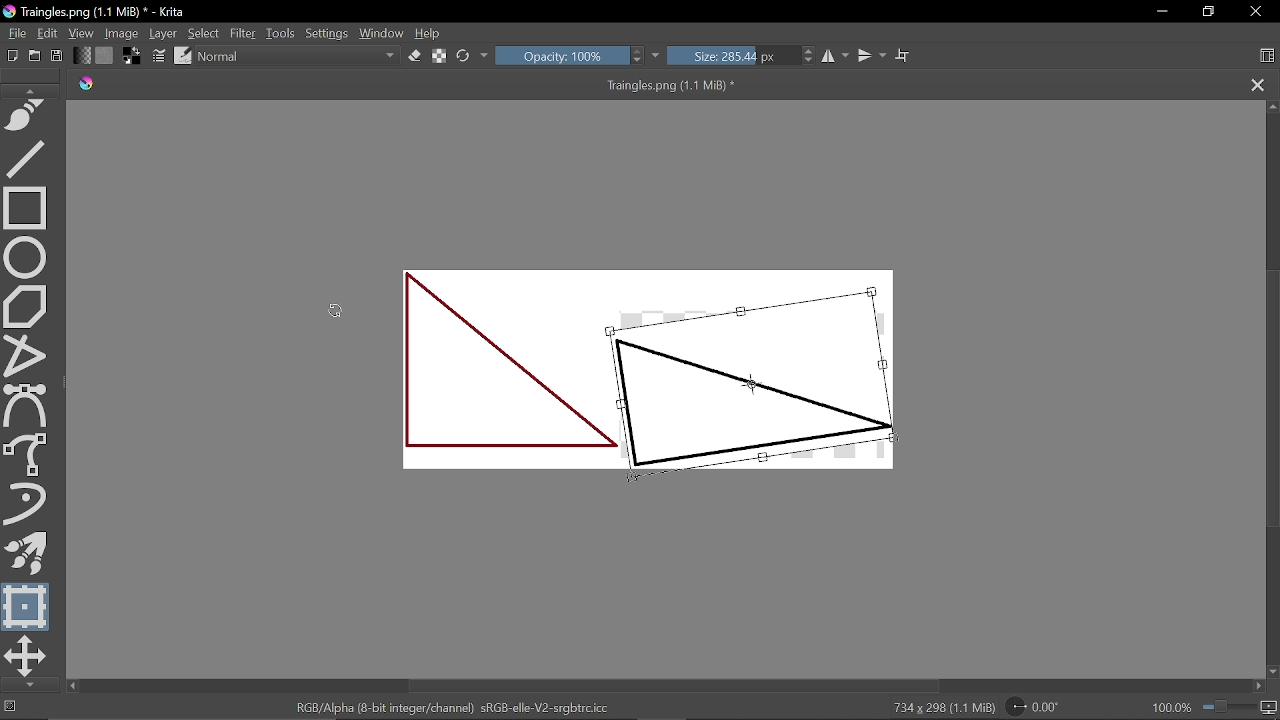  I want to click on Move a layer, so click(26, 656).